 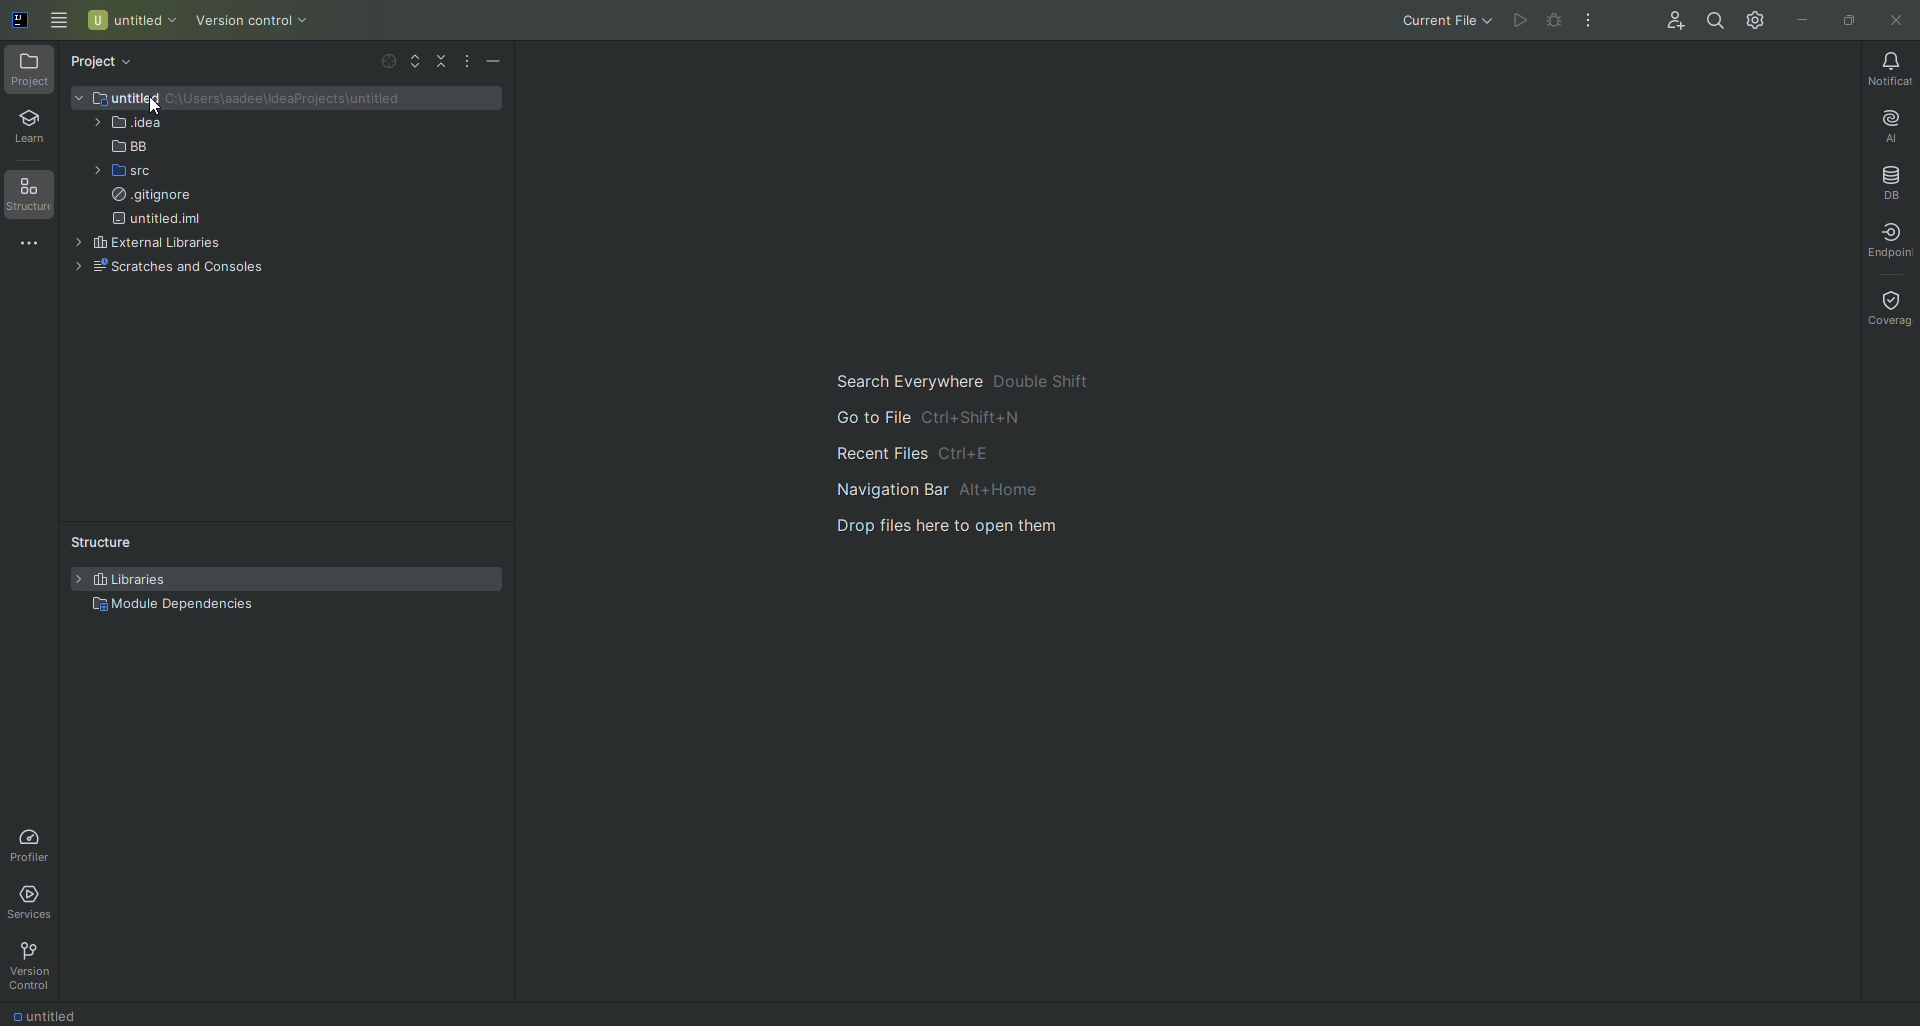 What do you see at coordinates (127, 125) in the screenshot?
I see `.idea` at bounding box center [127, 125].